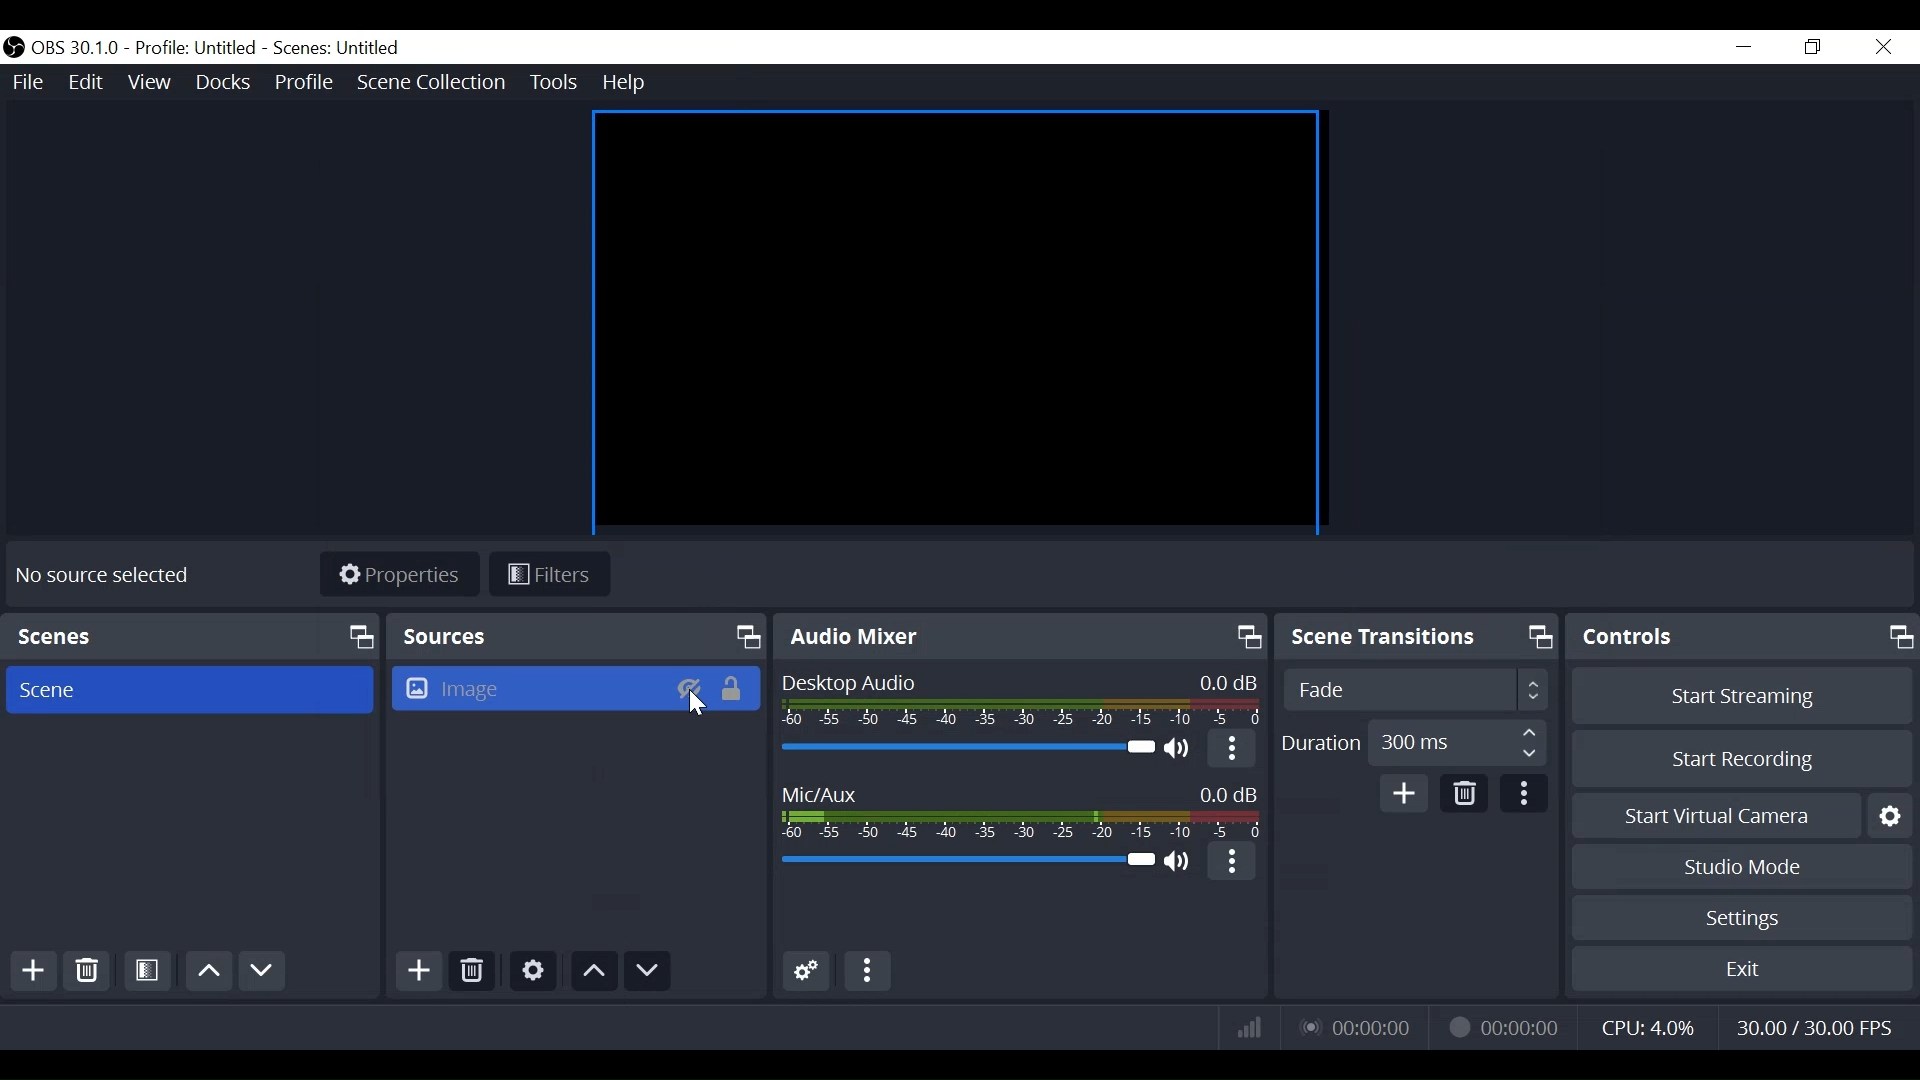  Describe the element at coordinates (1179, 744) in the screenshot. I see `(un)mute` at that location.